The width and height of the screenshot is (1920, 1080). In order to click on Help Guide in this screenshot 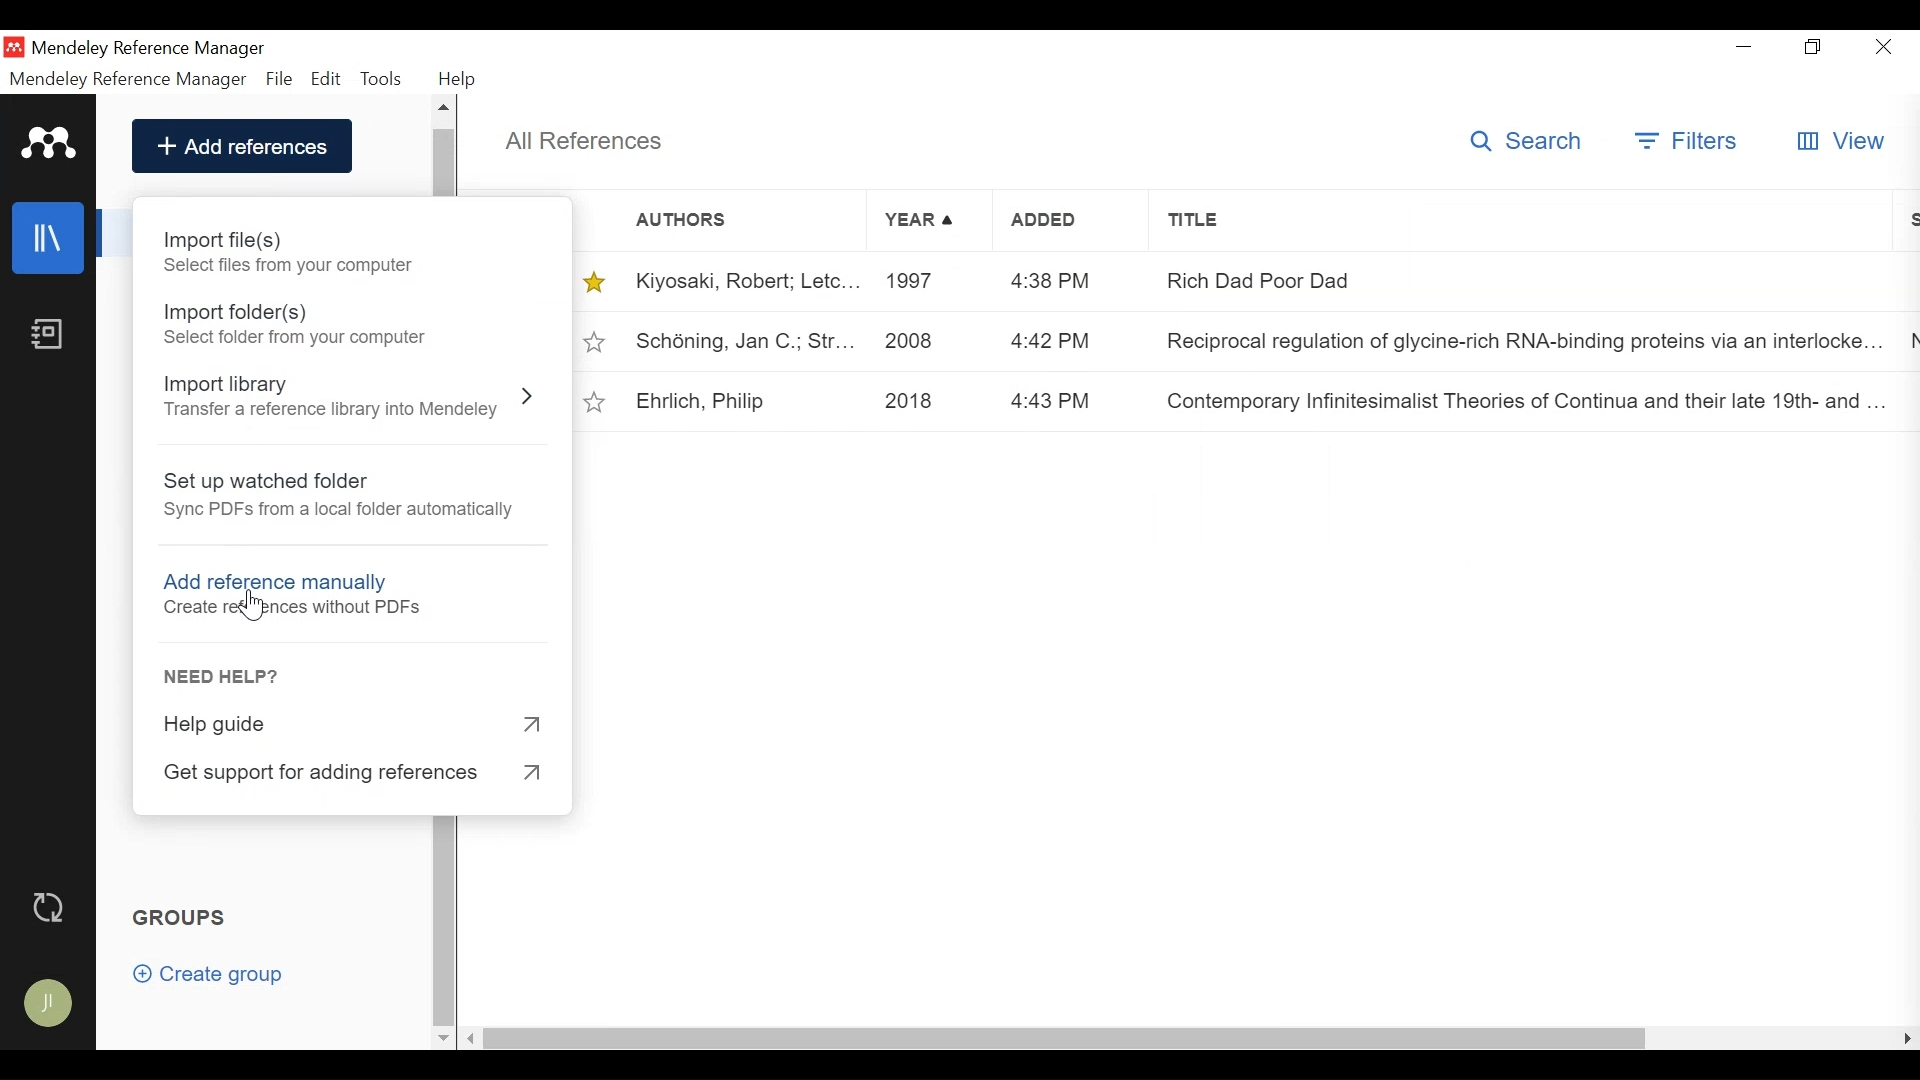, I will do `click(351, 721)`.